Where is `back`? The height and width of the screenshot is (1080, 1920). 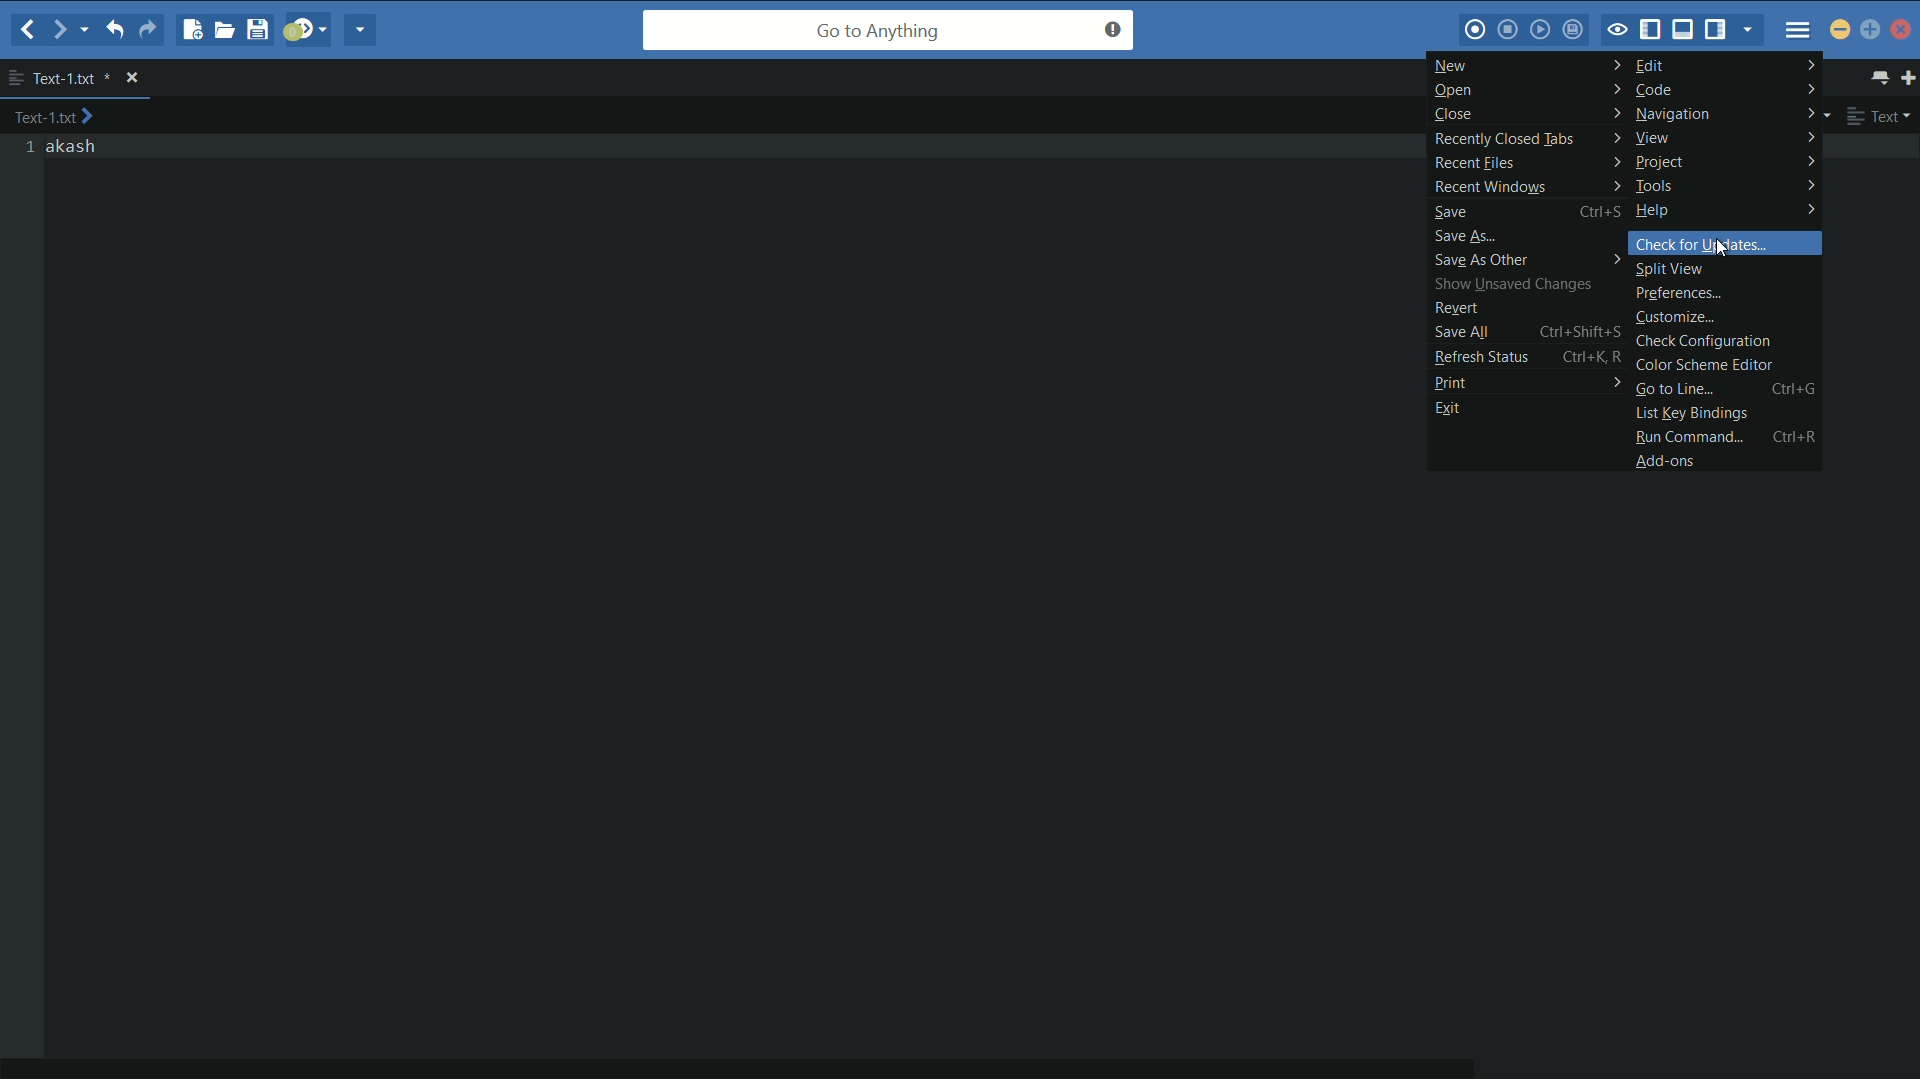
back is located at coordinates (28, 30).